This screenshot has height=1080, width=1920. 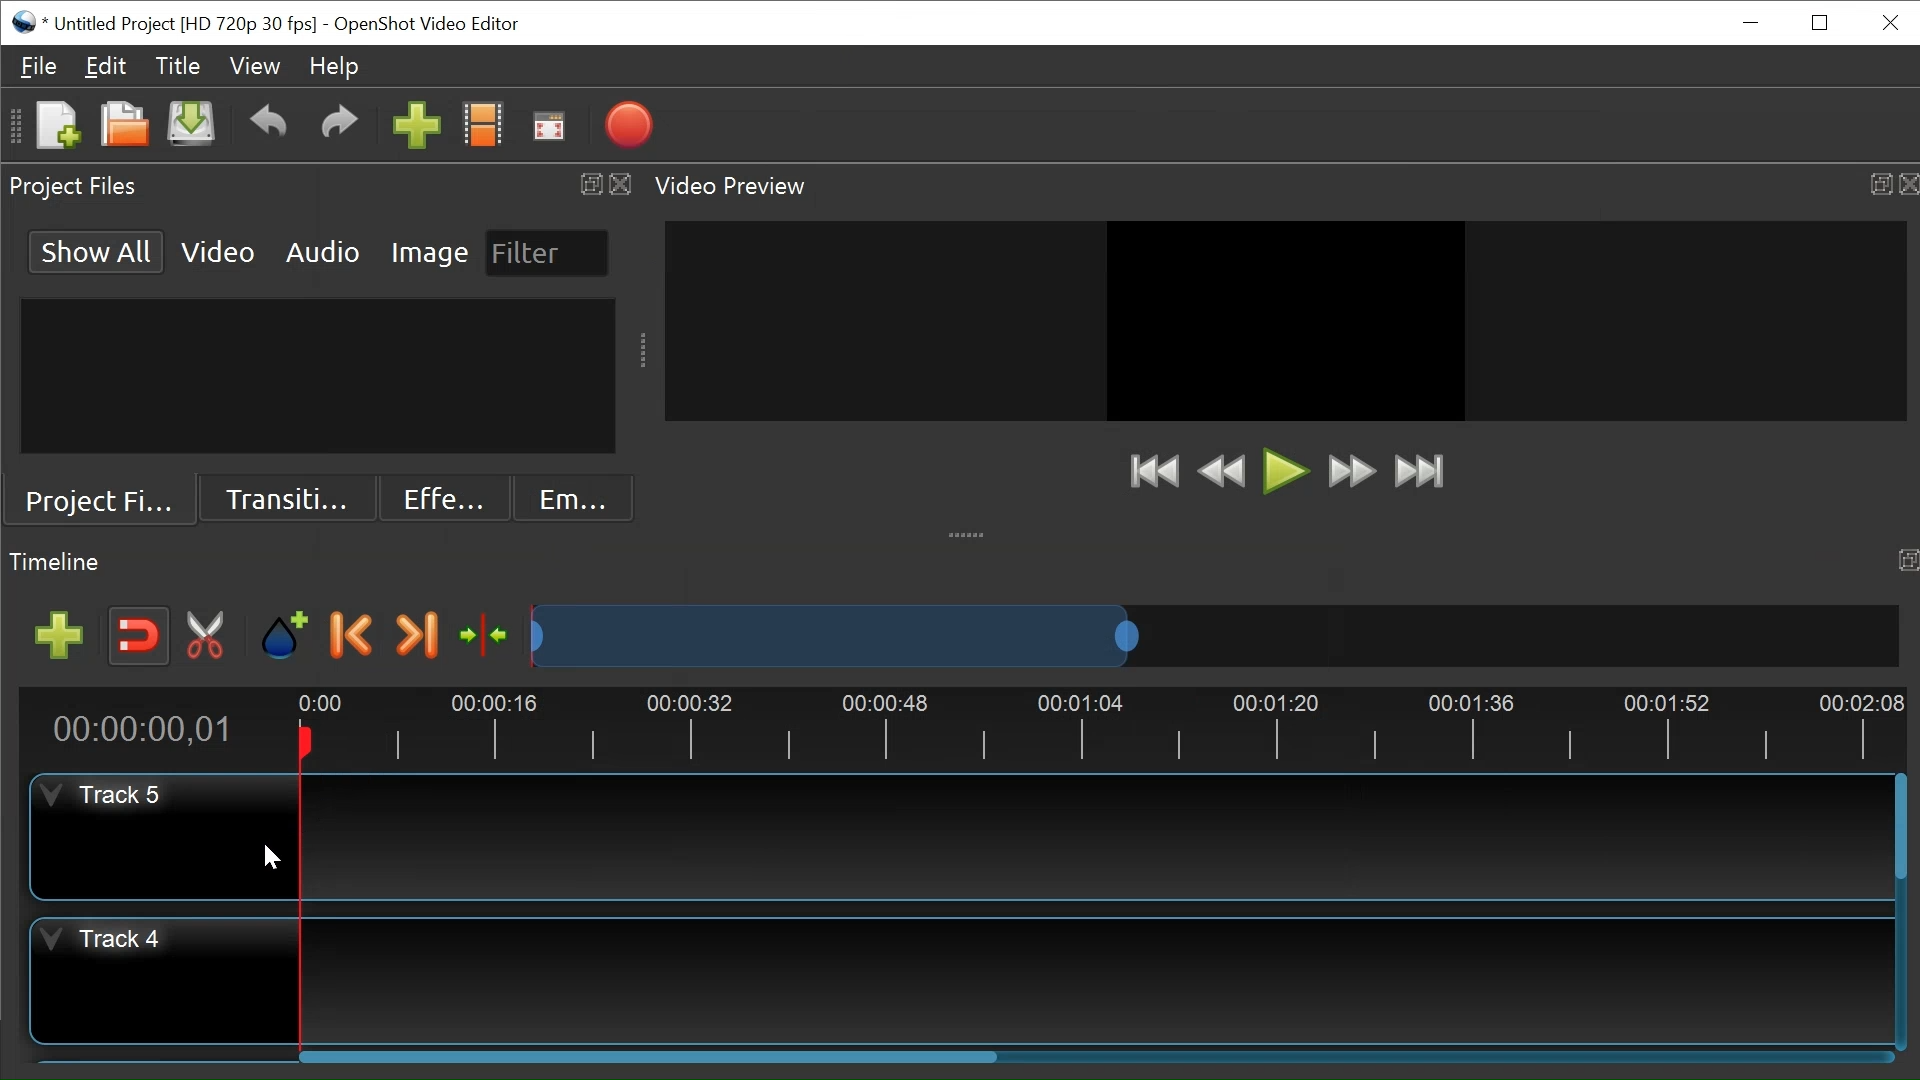 What do you see at coordinates (319, 187) in the screenshot?
I see `Project Files` at bounding box center [319, 187].